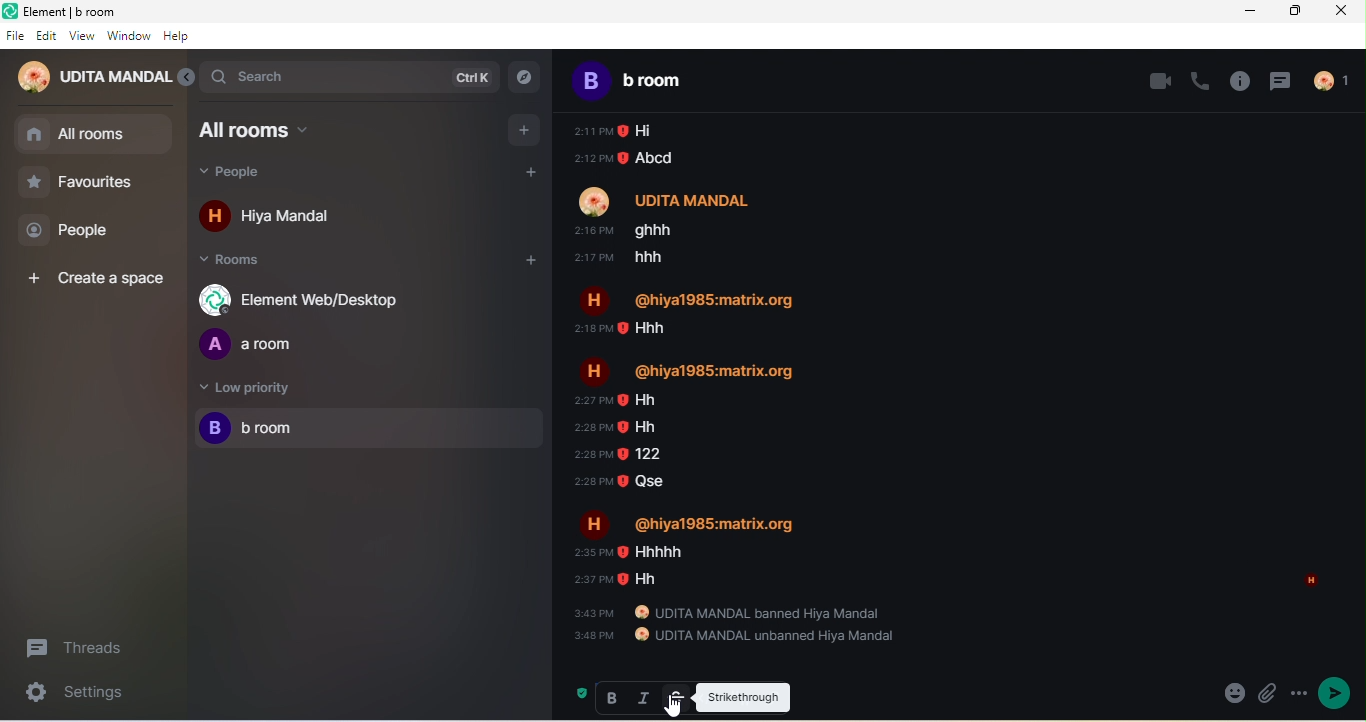 The width and height of the screenshot is (1366, 722). I want to click on send message, so click(1337, 694).